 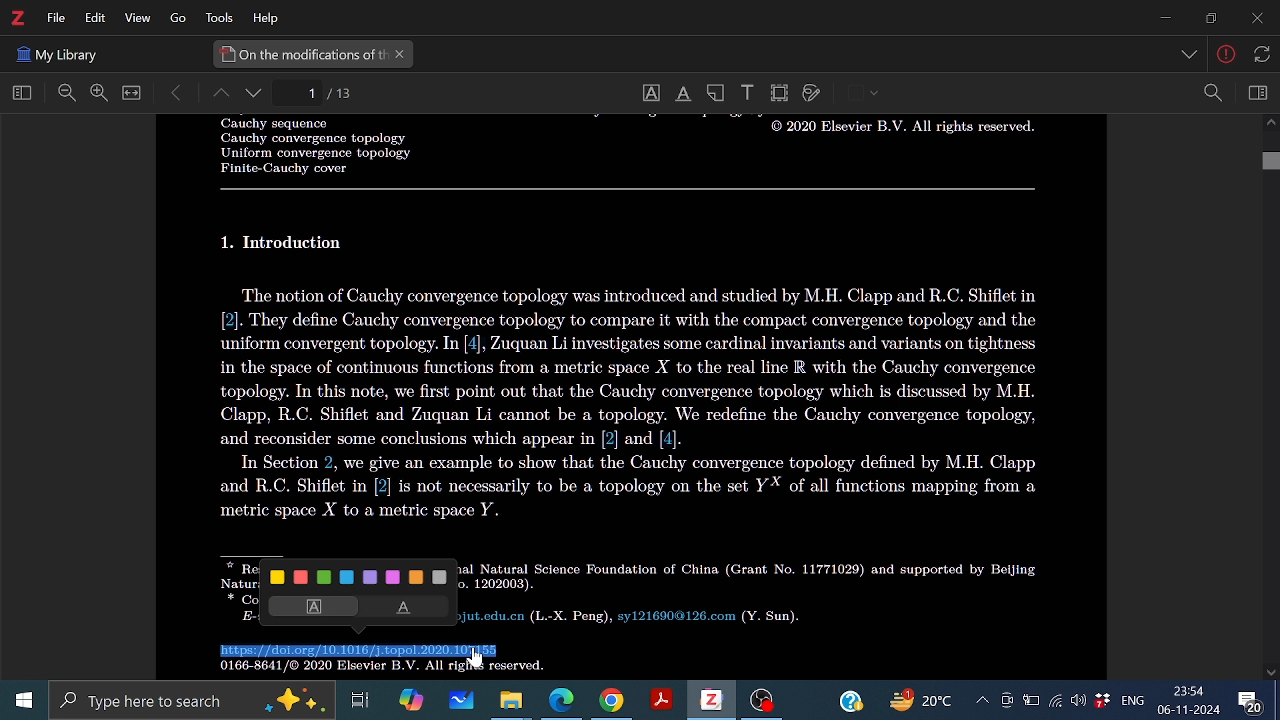 What do you see at coordinates (1031, 701) in the screenshot?
I see `Batttery` at bounding box center [1031, 701].